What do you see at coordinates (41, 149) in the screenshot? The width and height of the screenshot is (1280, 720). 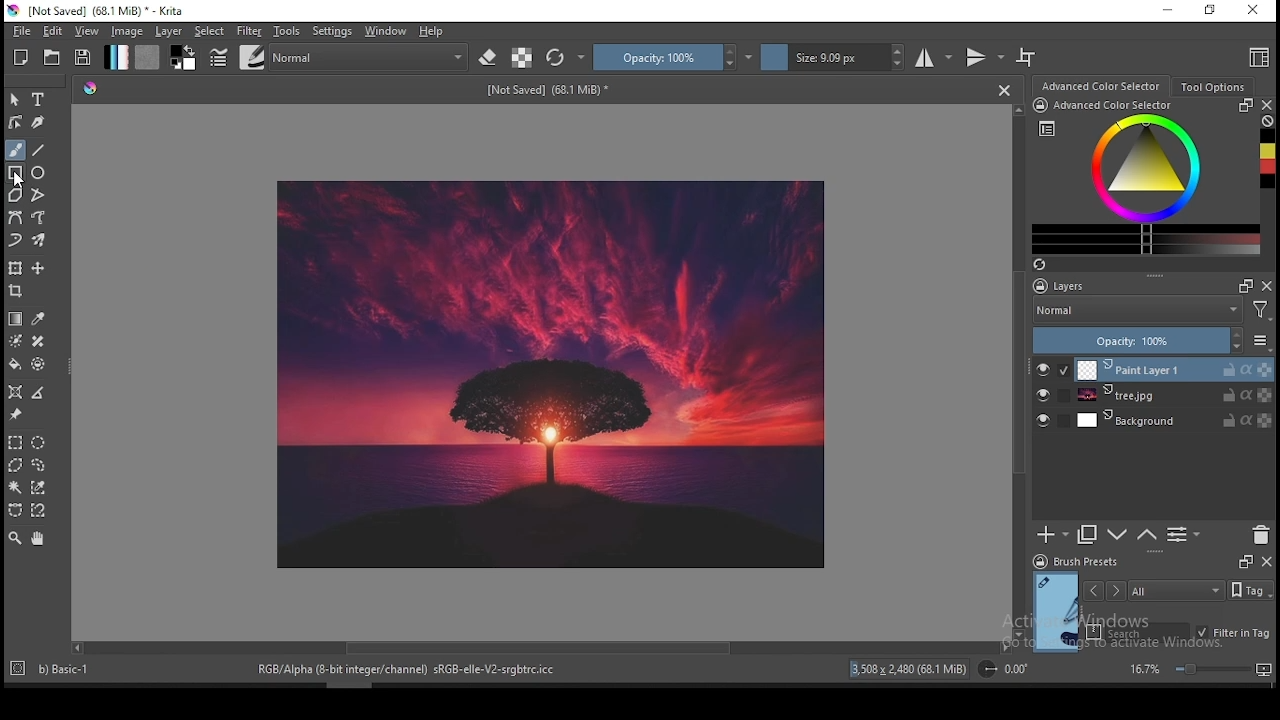 I see `line tool` at bounding box center [41, 149].